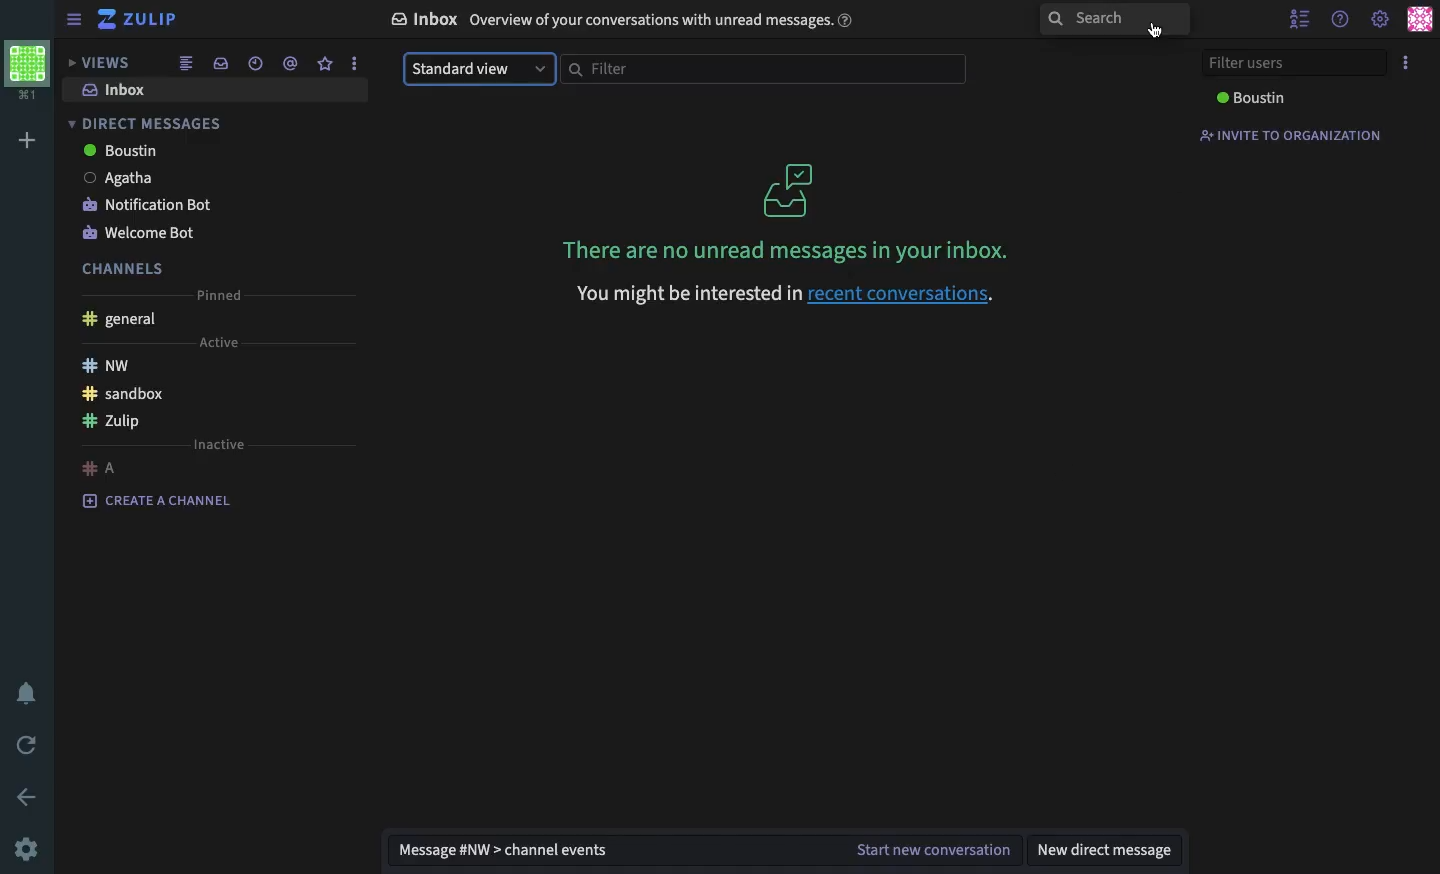 Image resolution: width=1440 pixels, height=874 pixels. I want to click on notification bot, so click(148, 207).